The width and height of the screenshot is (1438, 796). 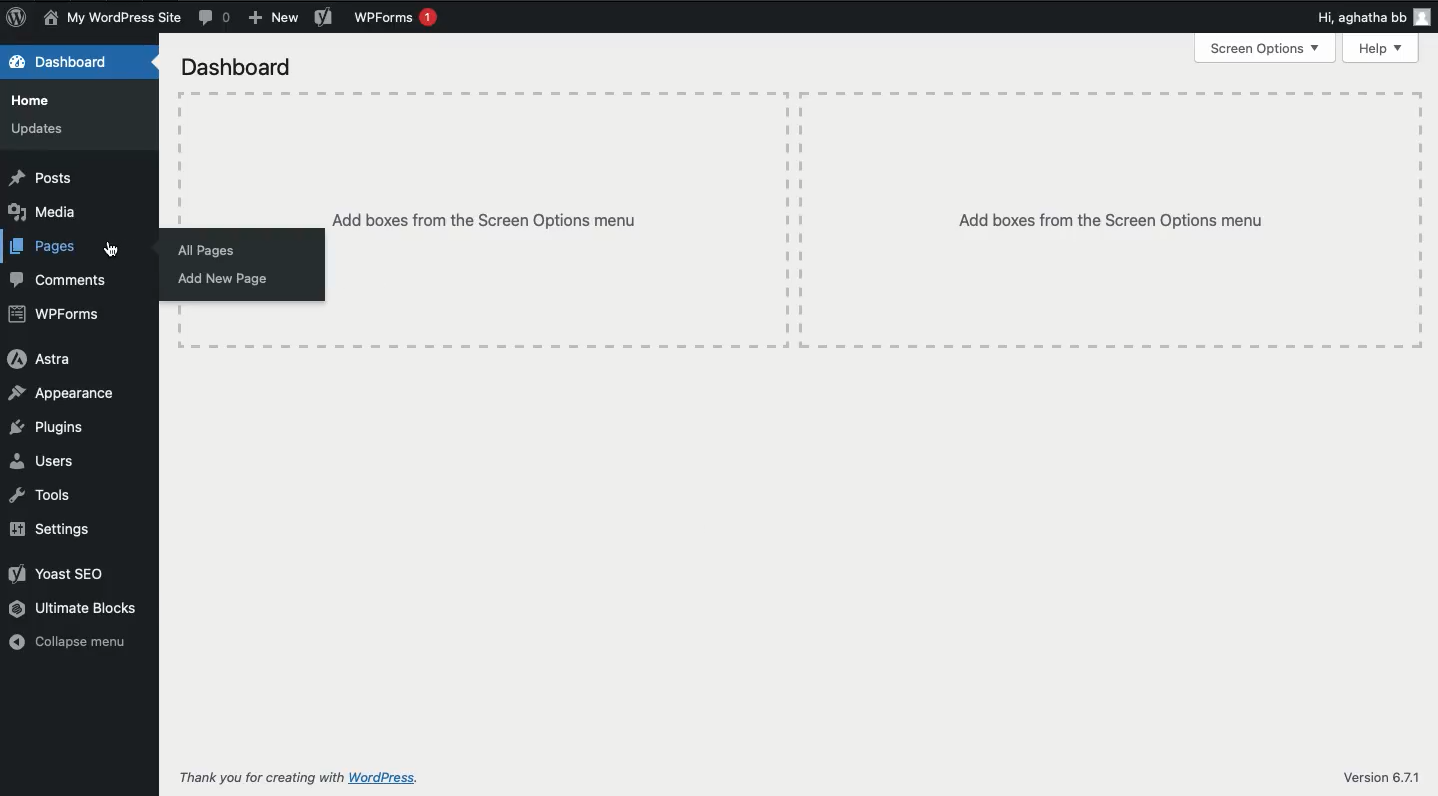 I want to click on Logo, so click(x=16, y=19).